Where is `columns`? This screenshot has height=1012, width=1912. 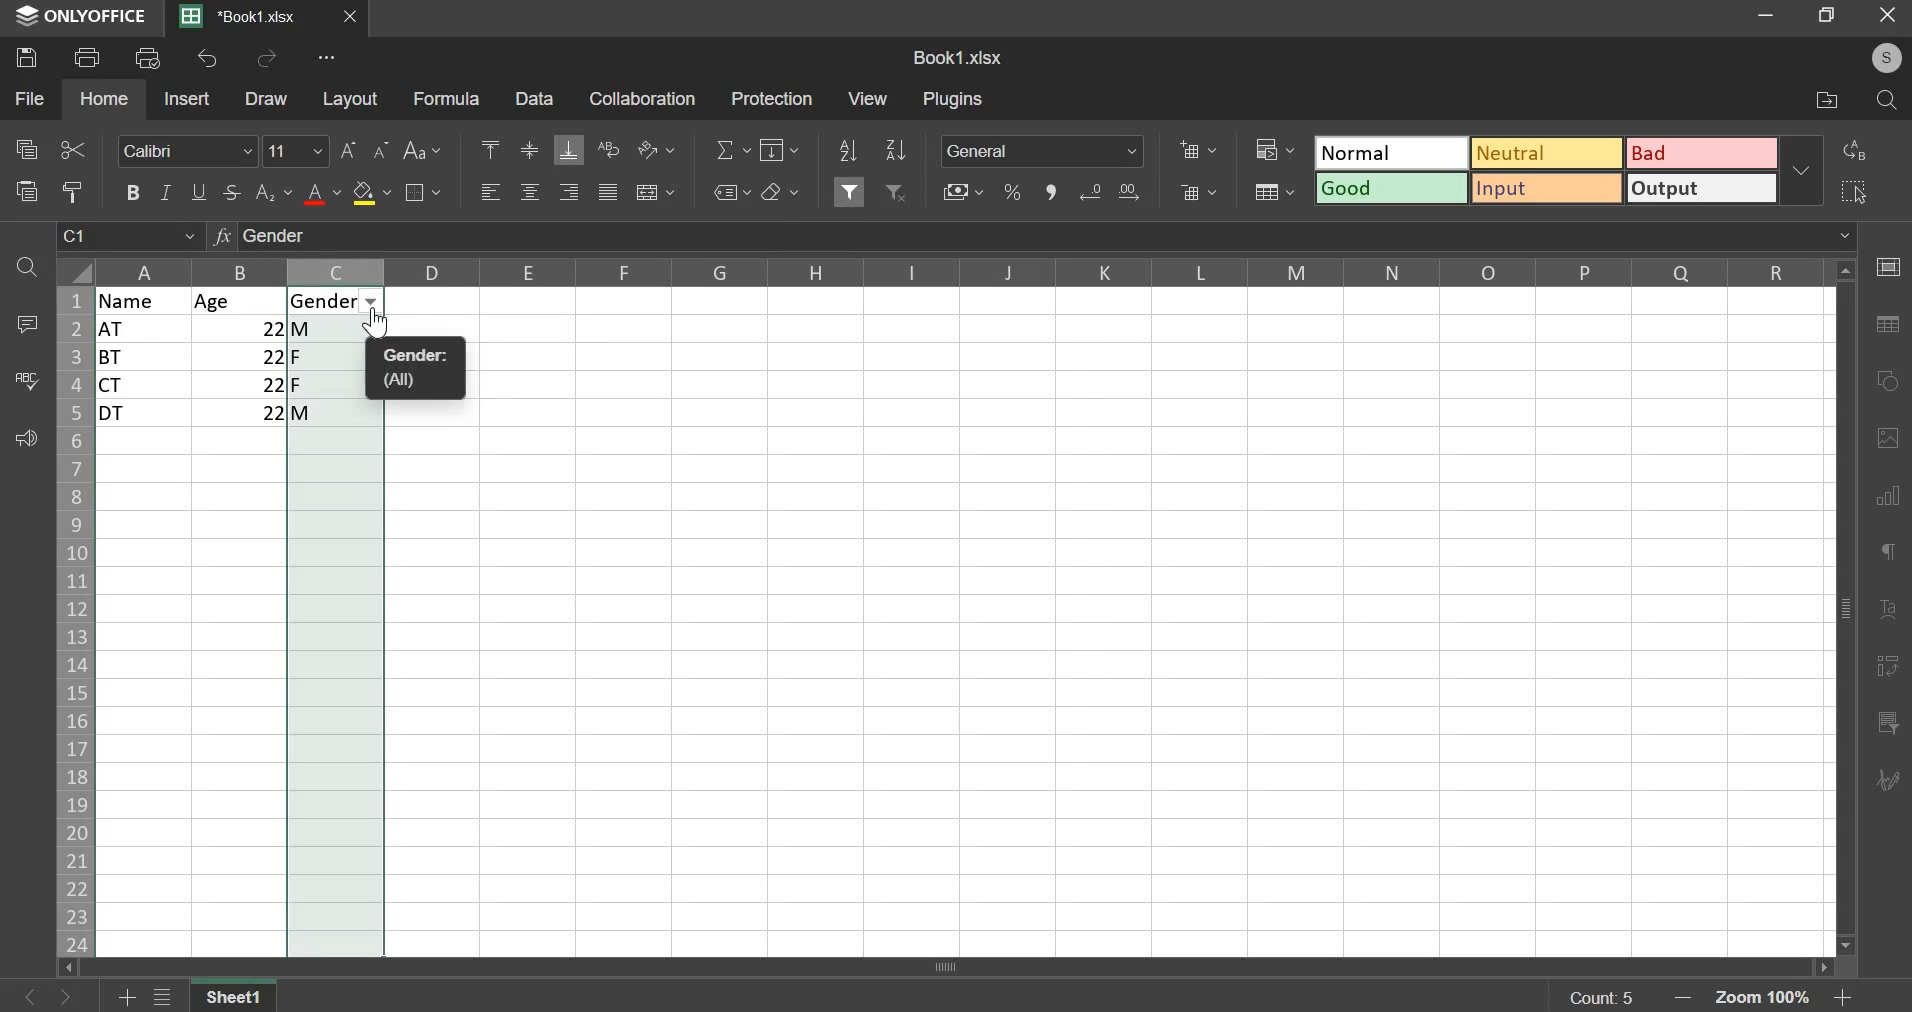 columns is located at coordinates (965, 270).